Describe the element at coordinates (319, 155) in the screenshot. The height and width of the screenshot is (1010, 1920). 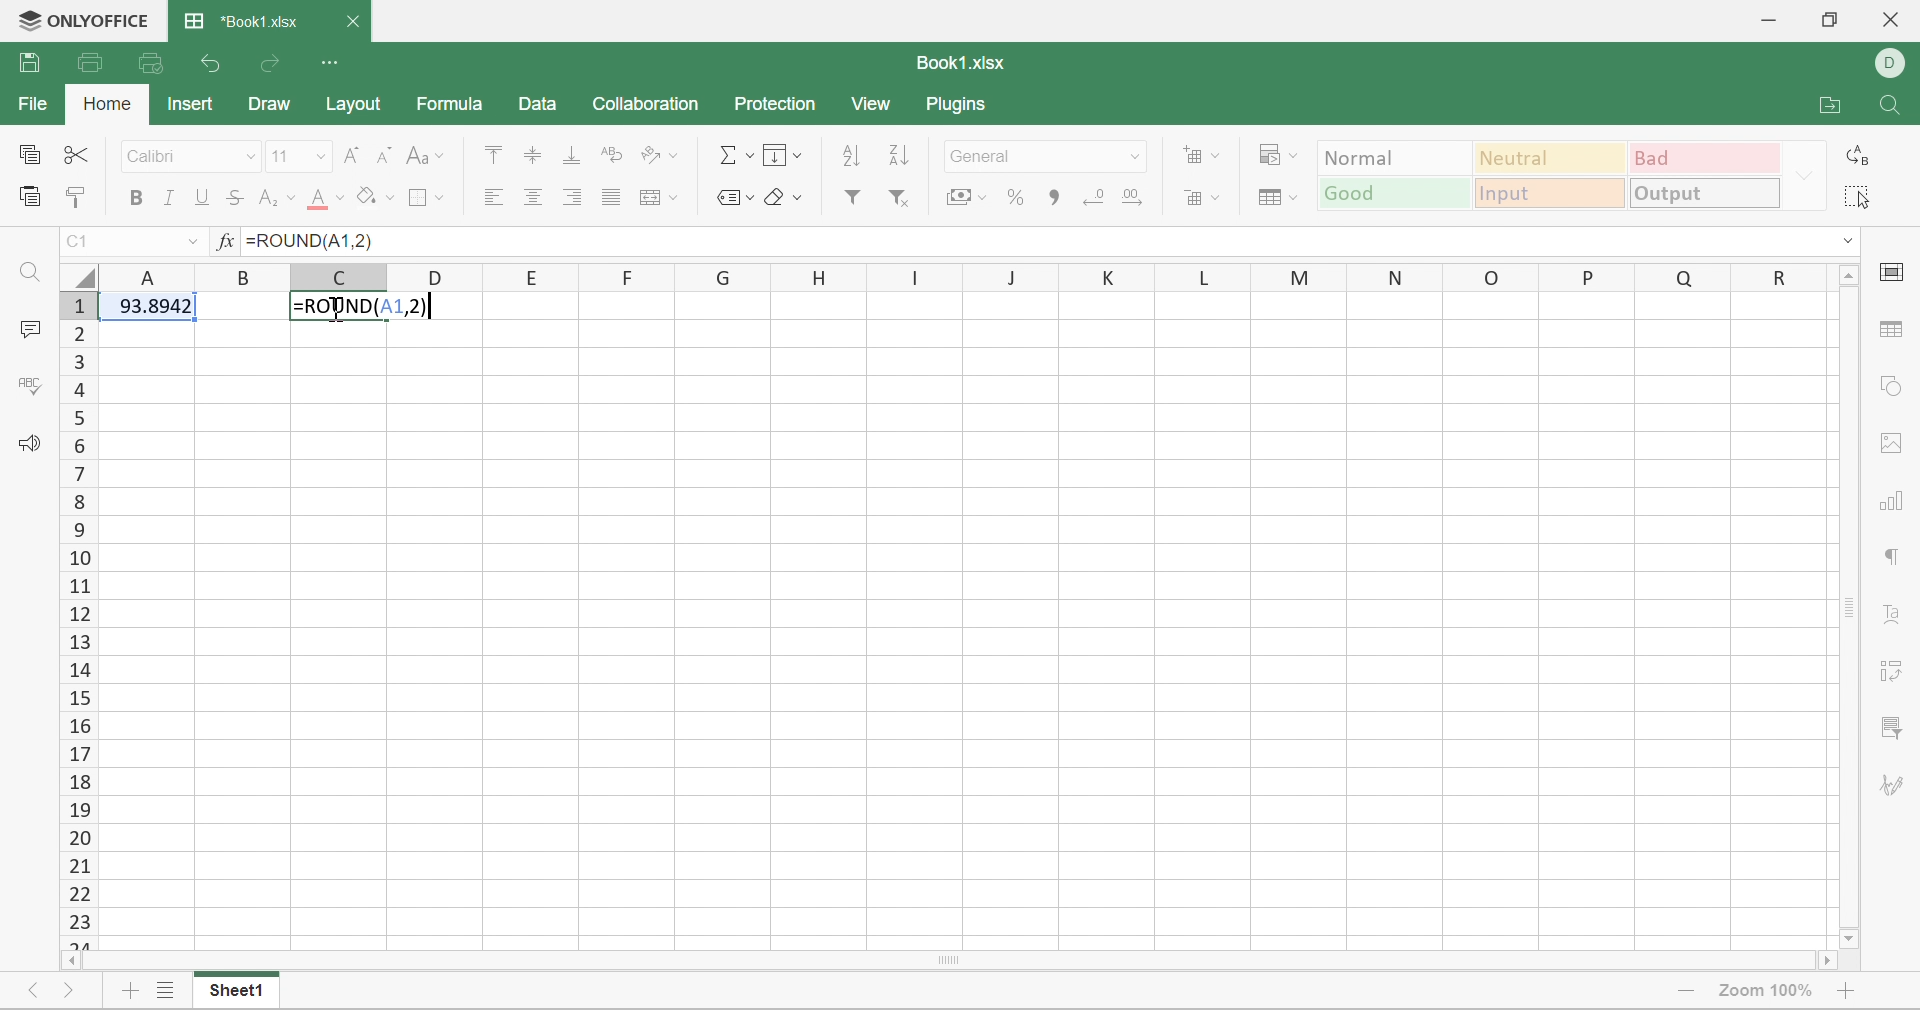
I see `Drop Down` at that location.